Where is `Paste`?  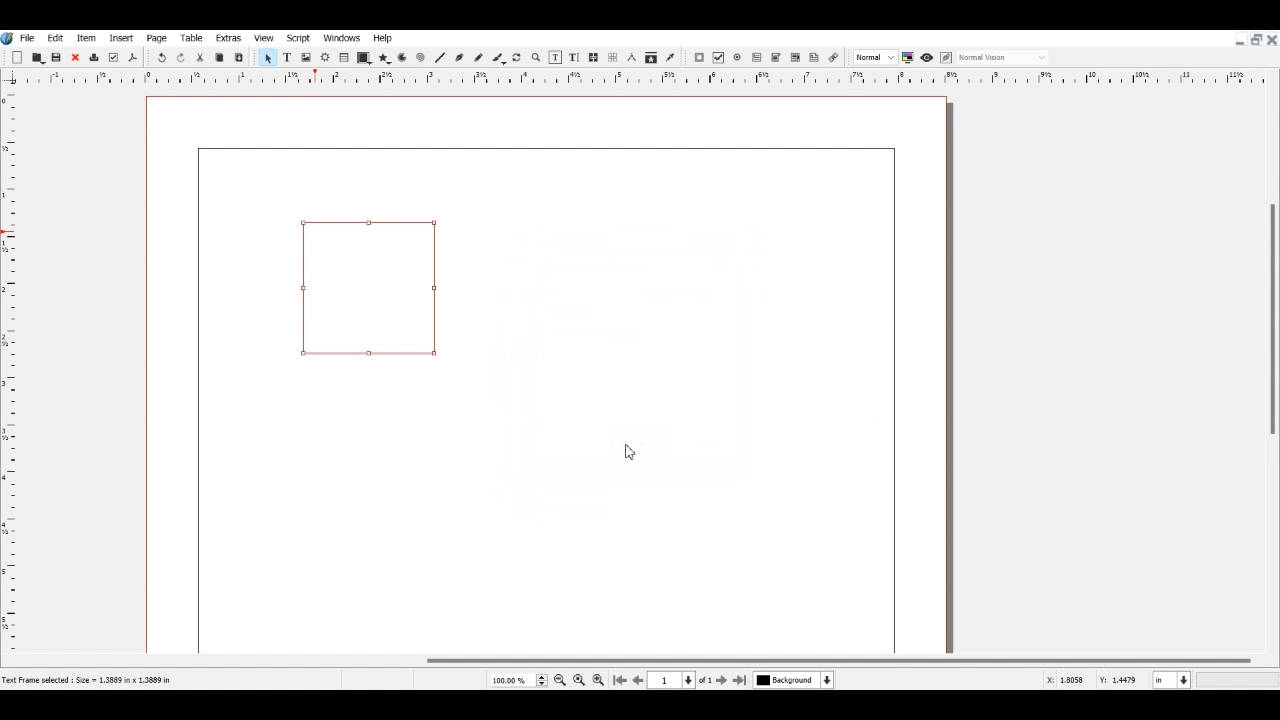
Paste is located at coordinates (239, 57).